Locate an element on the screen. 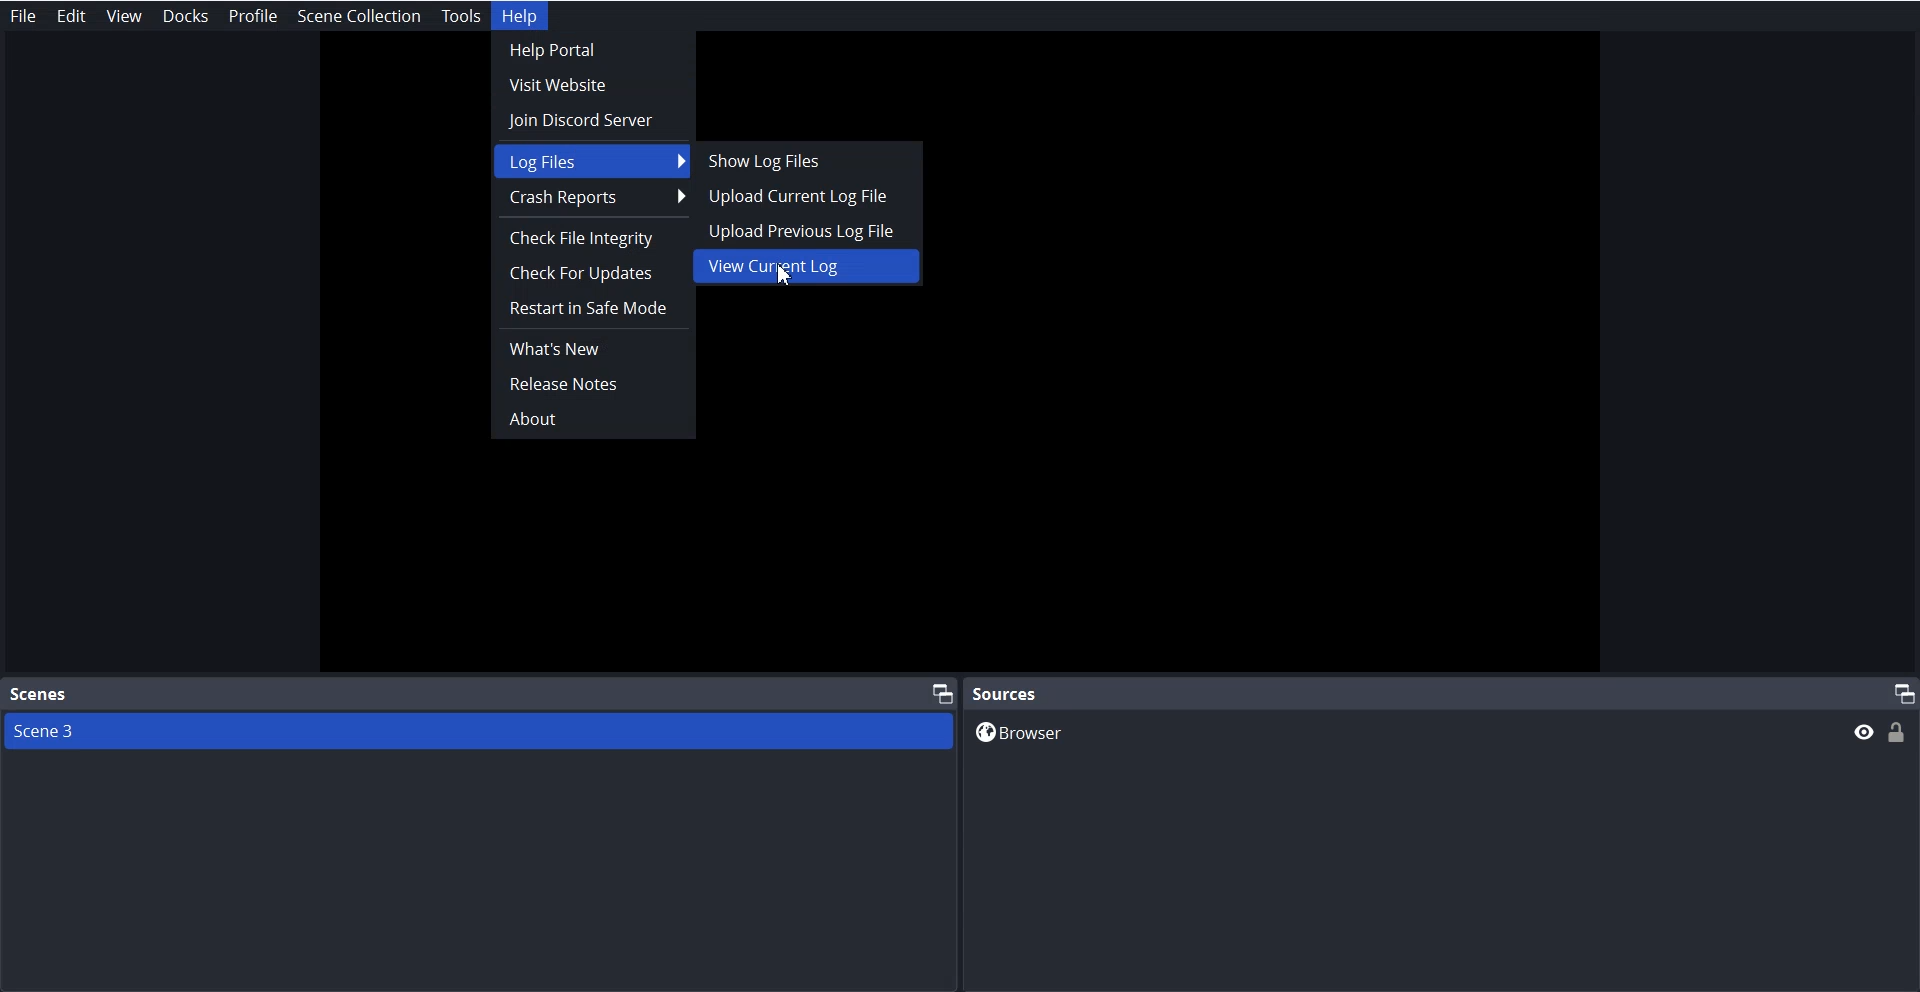  Check File Integrity is located at coordinates (593, 239).